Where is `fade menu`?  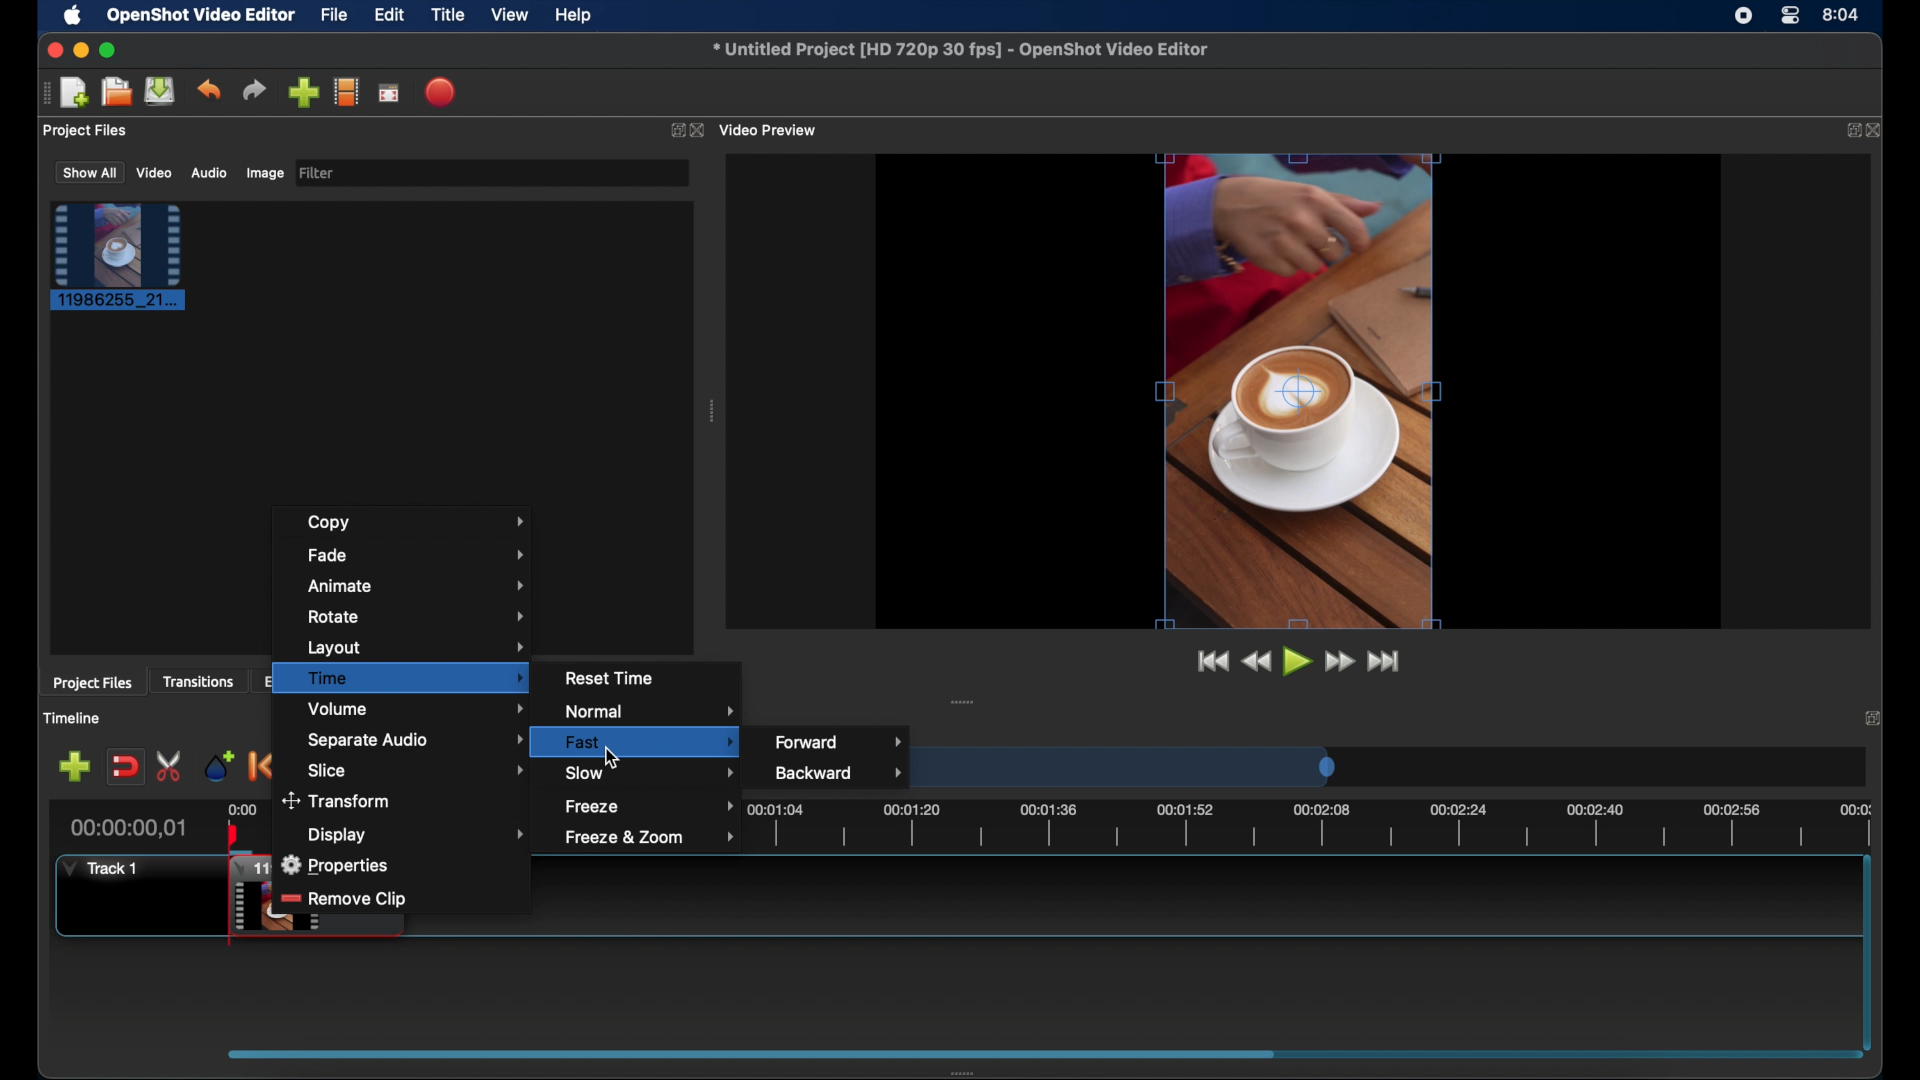
fade menu is located at coordinates (419, 555).